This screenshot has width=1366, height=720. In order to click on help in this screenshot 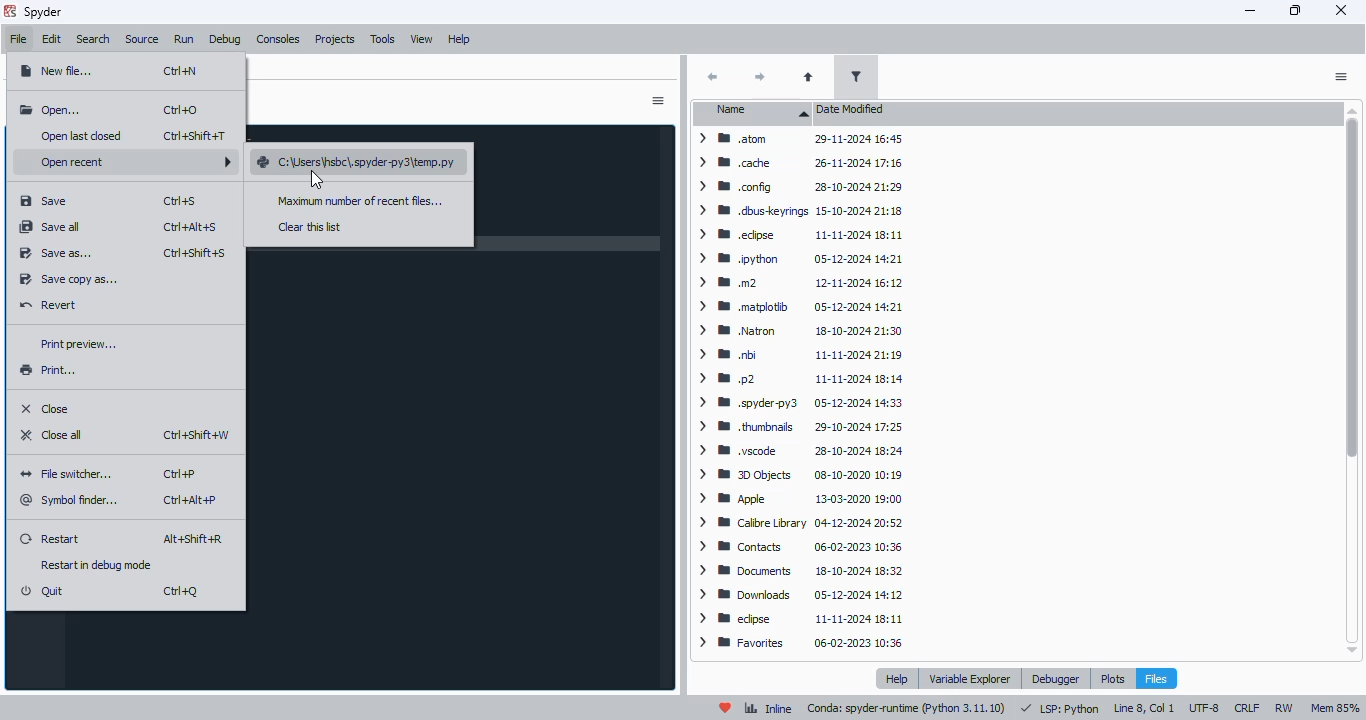, I will do `click(458, 39)`.